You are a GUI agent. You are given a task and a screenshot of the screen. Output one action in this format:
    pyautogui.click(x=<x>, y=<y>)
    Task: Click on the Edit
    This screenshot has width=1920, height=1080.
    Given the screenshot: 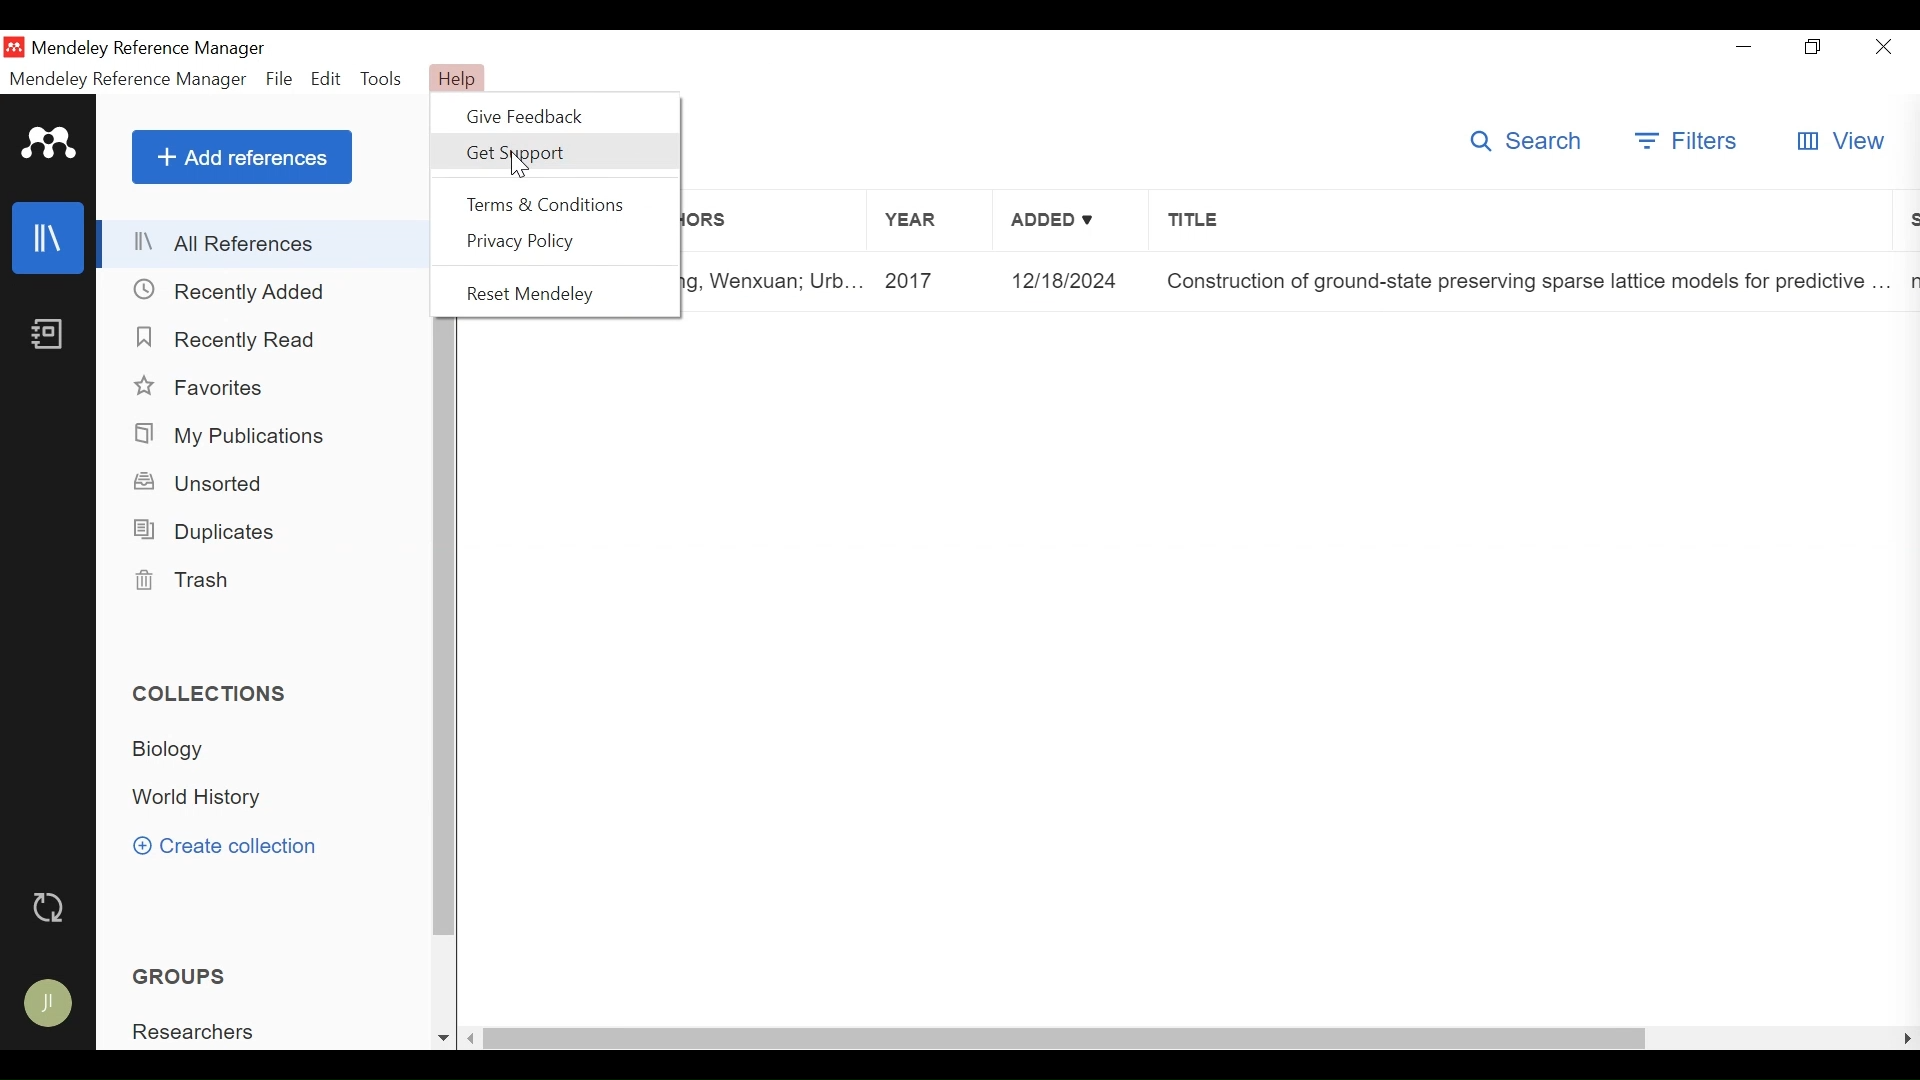 What is the action you would take?
    pyautogui.click(x=326, y=78)
    